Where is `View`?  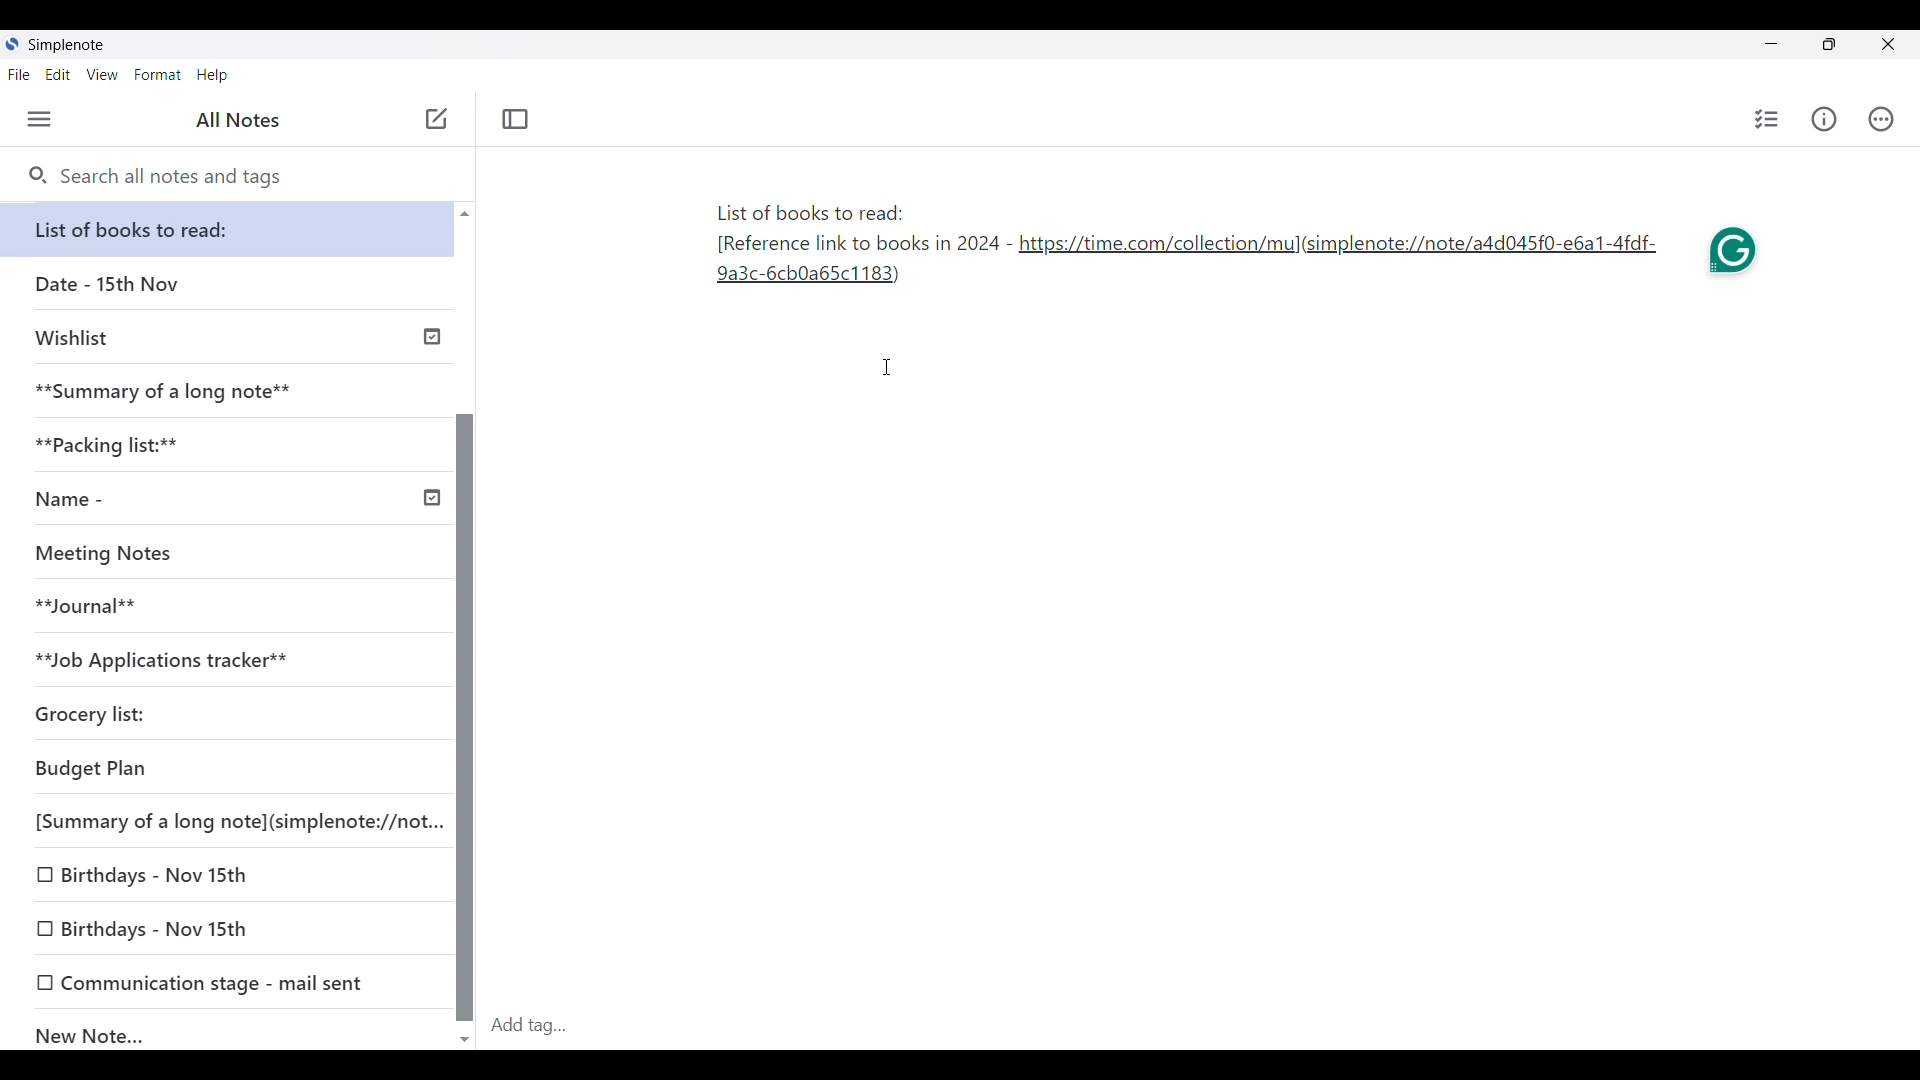
View is located at coordinates (103, 75).